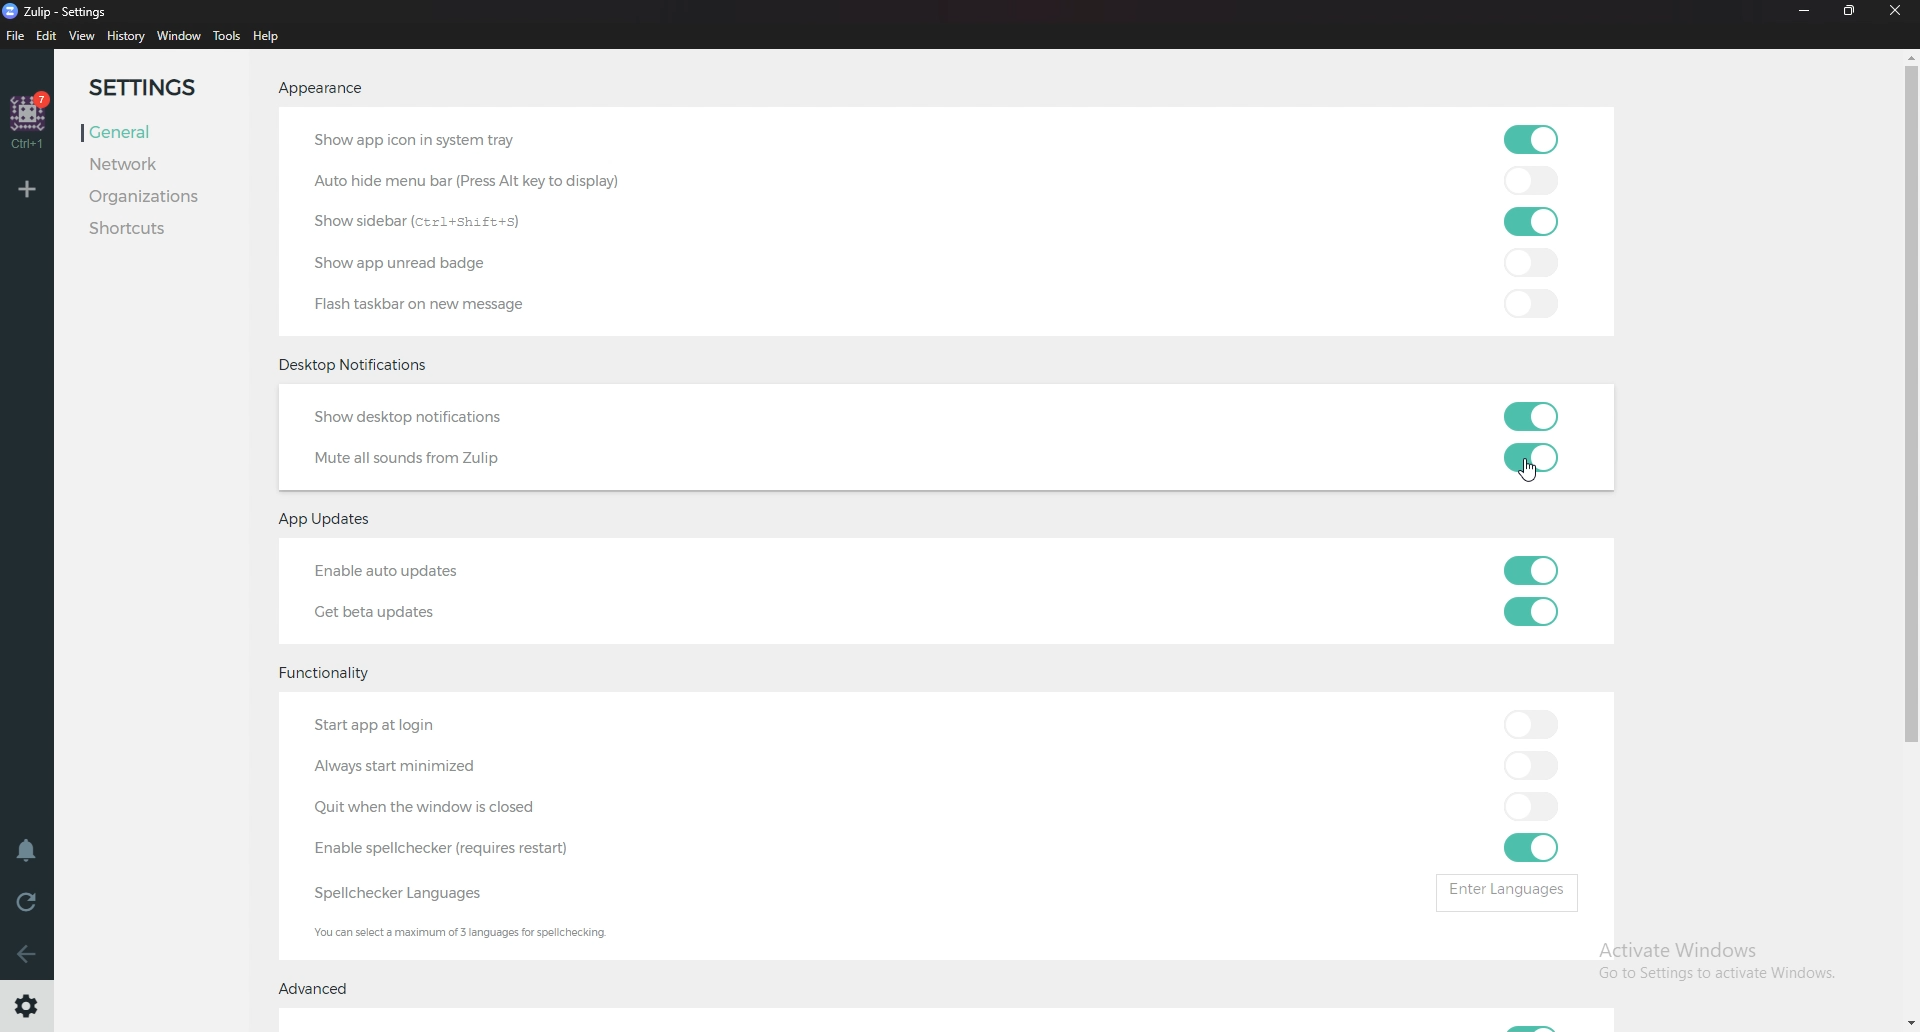  I want to click on title, so click(61, 13).